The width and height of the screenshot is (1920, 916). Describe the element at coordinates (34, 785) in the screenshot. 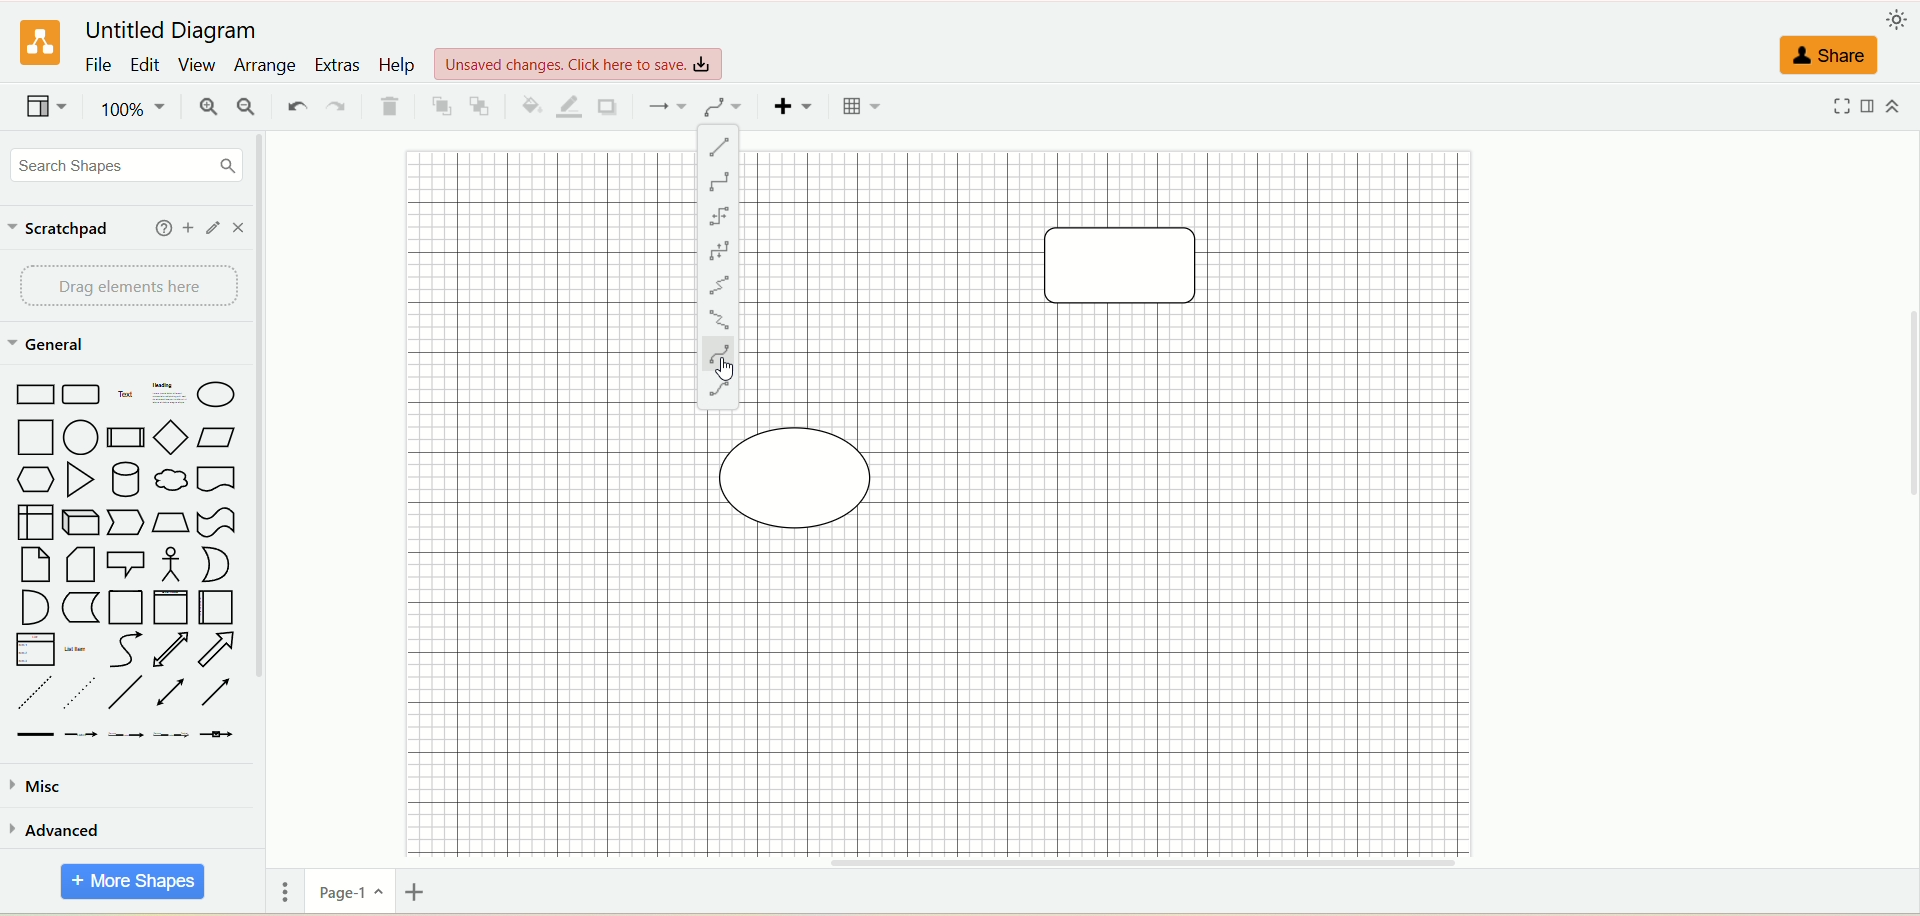

I see `musc` at that location.